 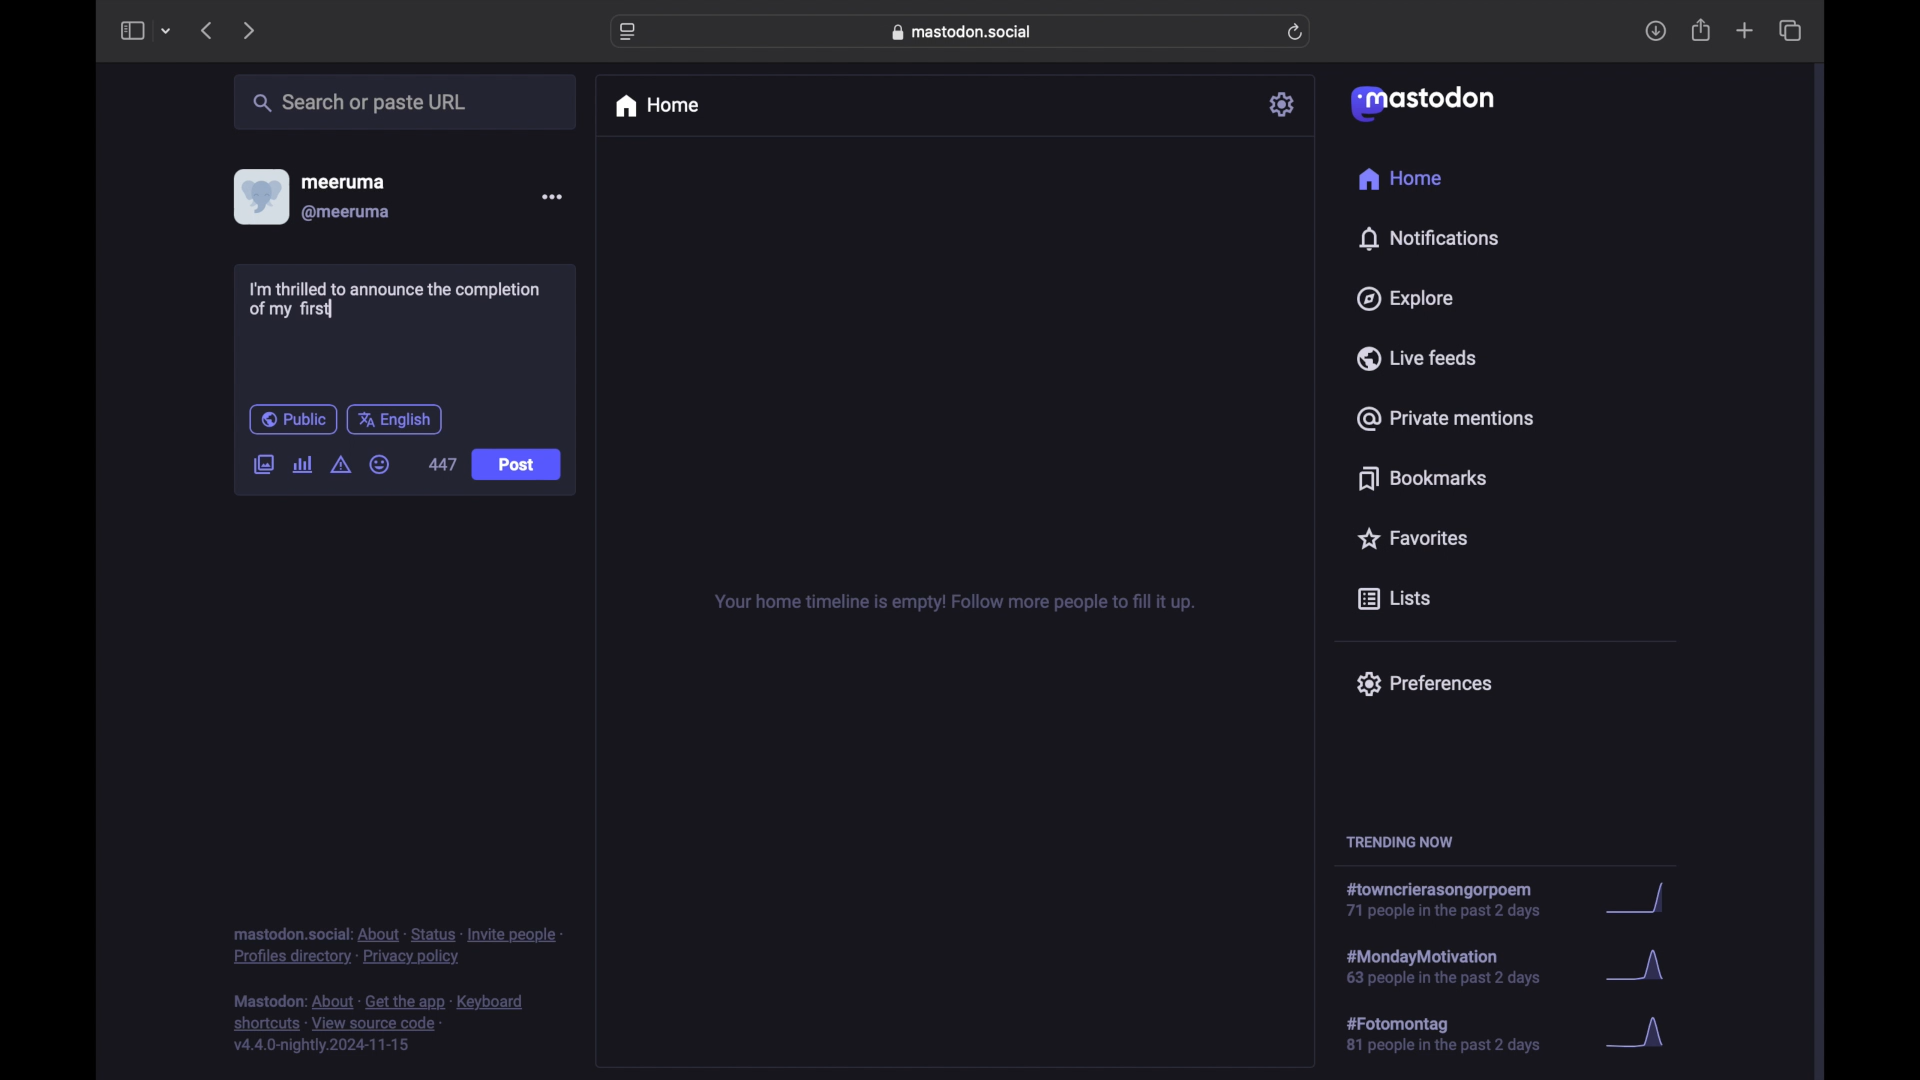 I want to click on emoji, so click(x=380, y=464).